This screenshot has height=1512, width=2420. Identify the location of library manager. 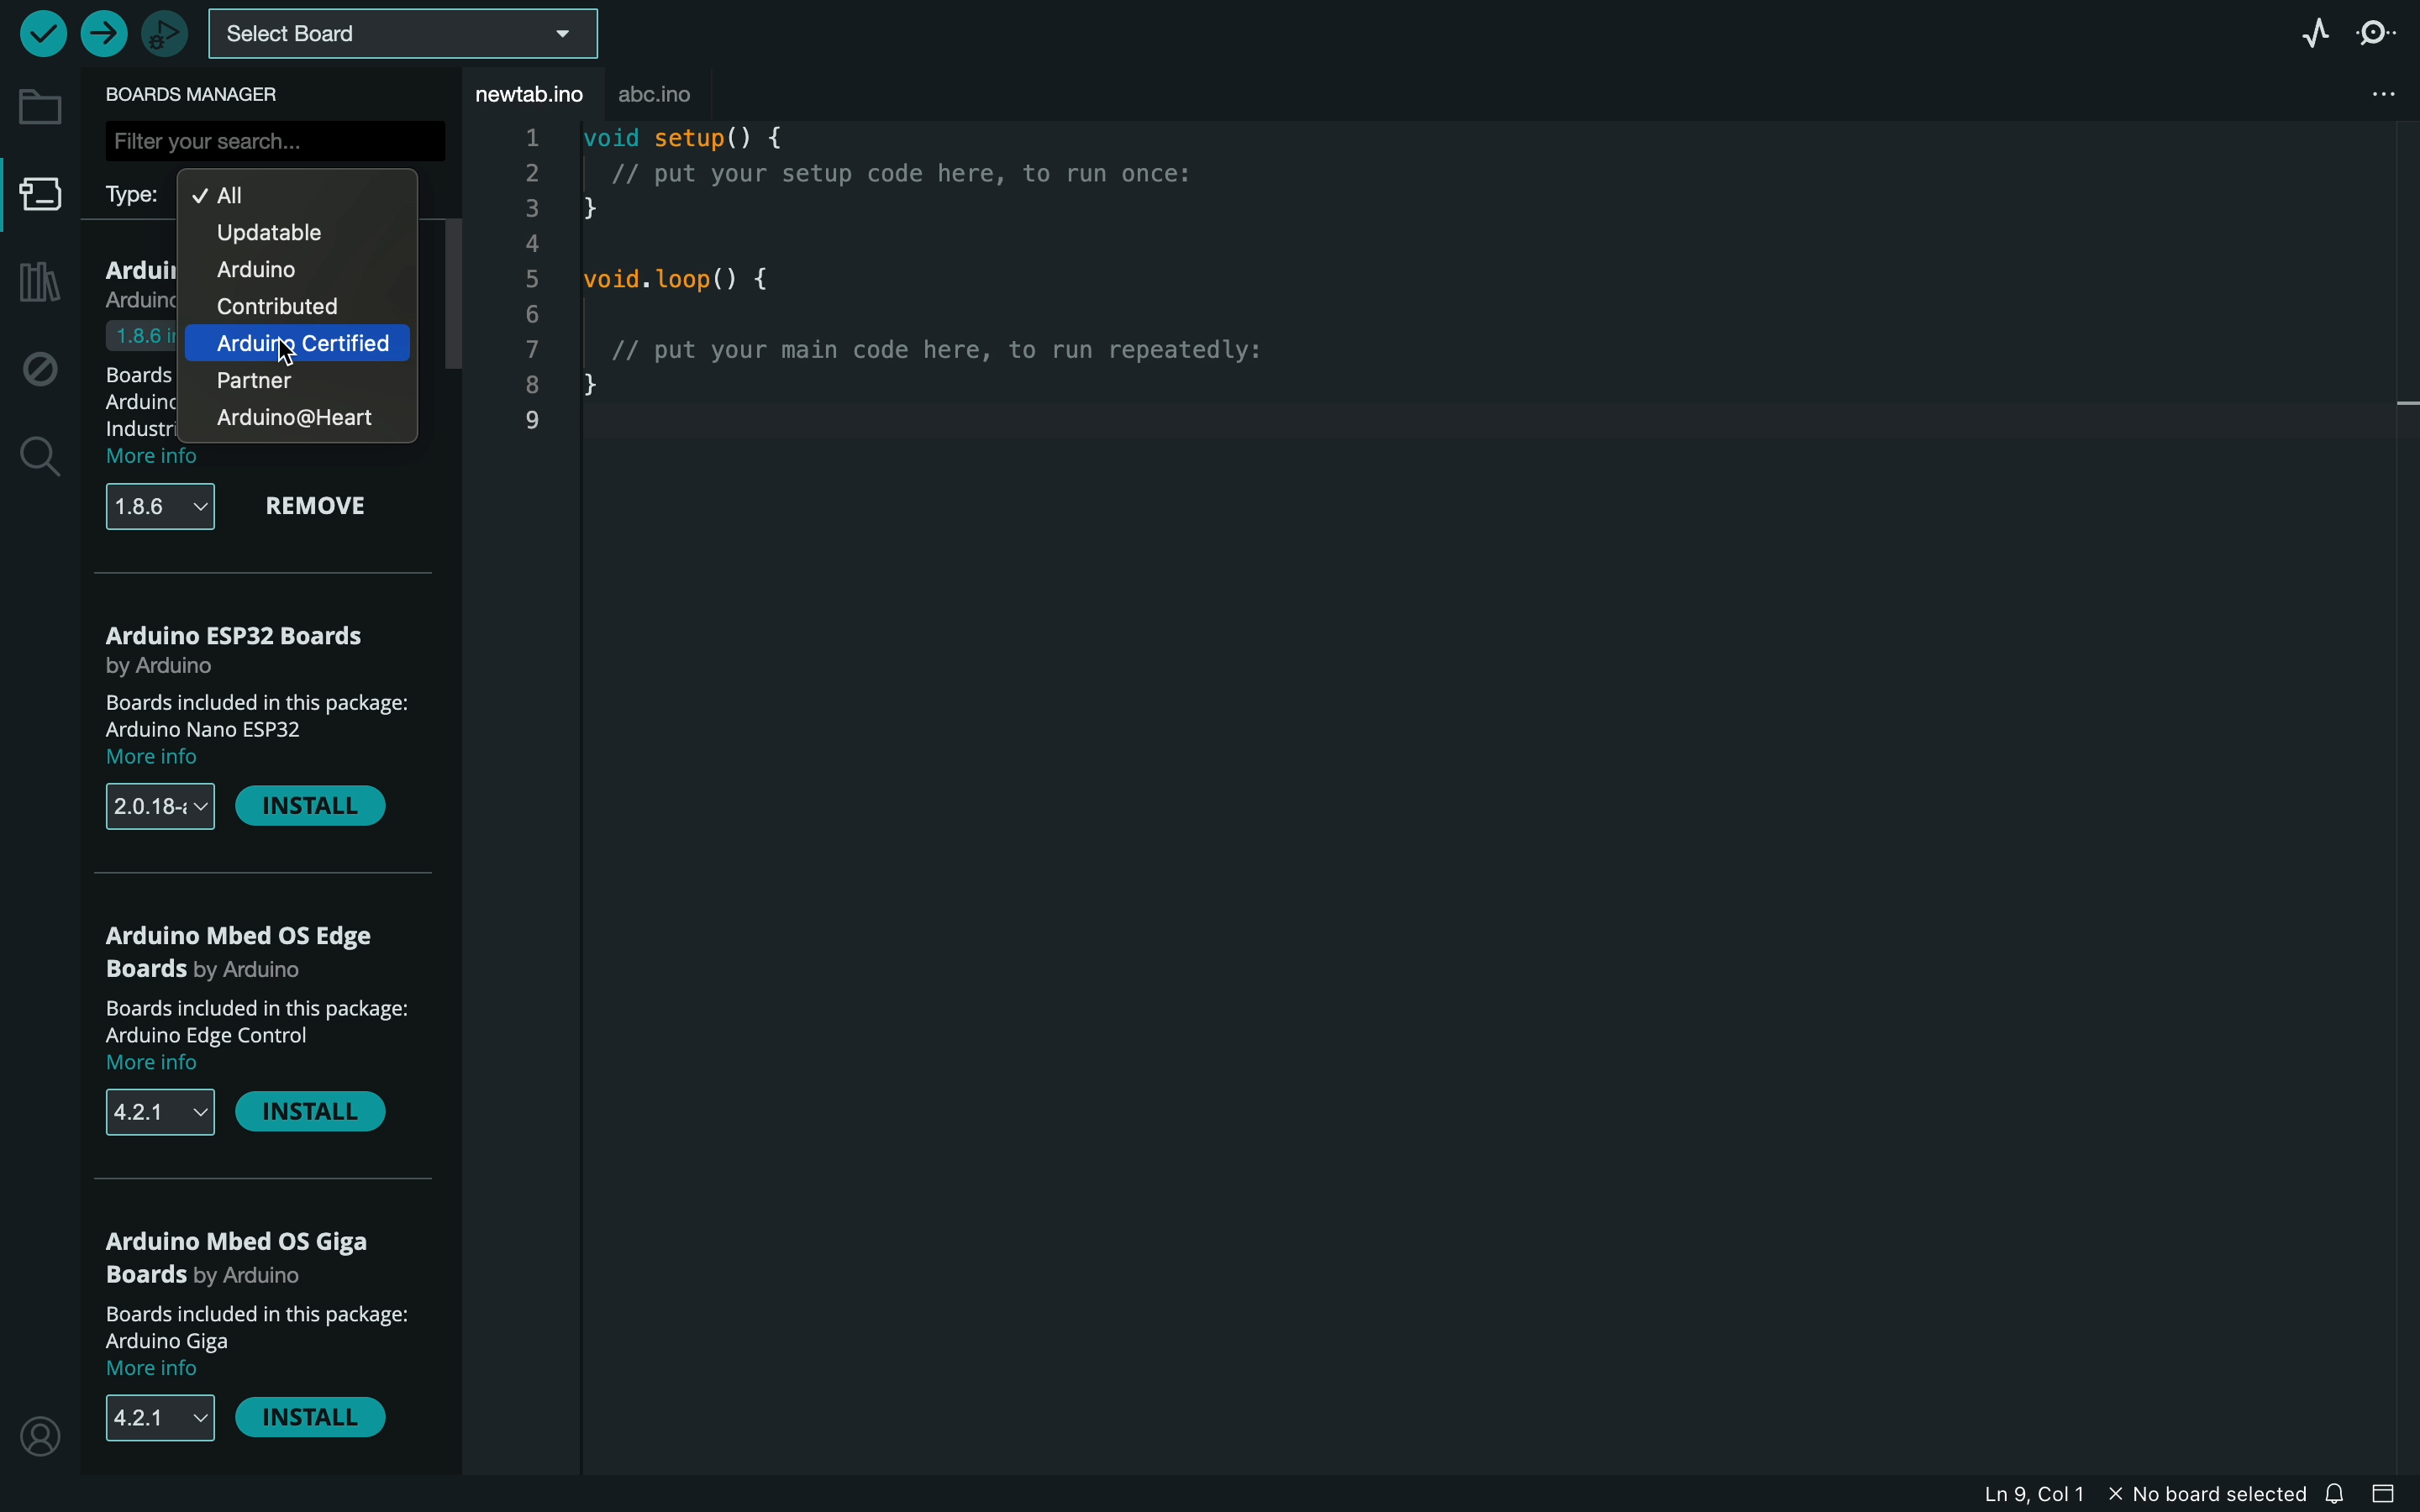
(37, 285).